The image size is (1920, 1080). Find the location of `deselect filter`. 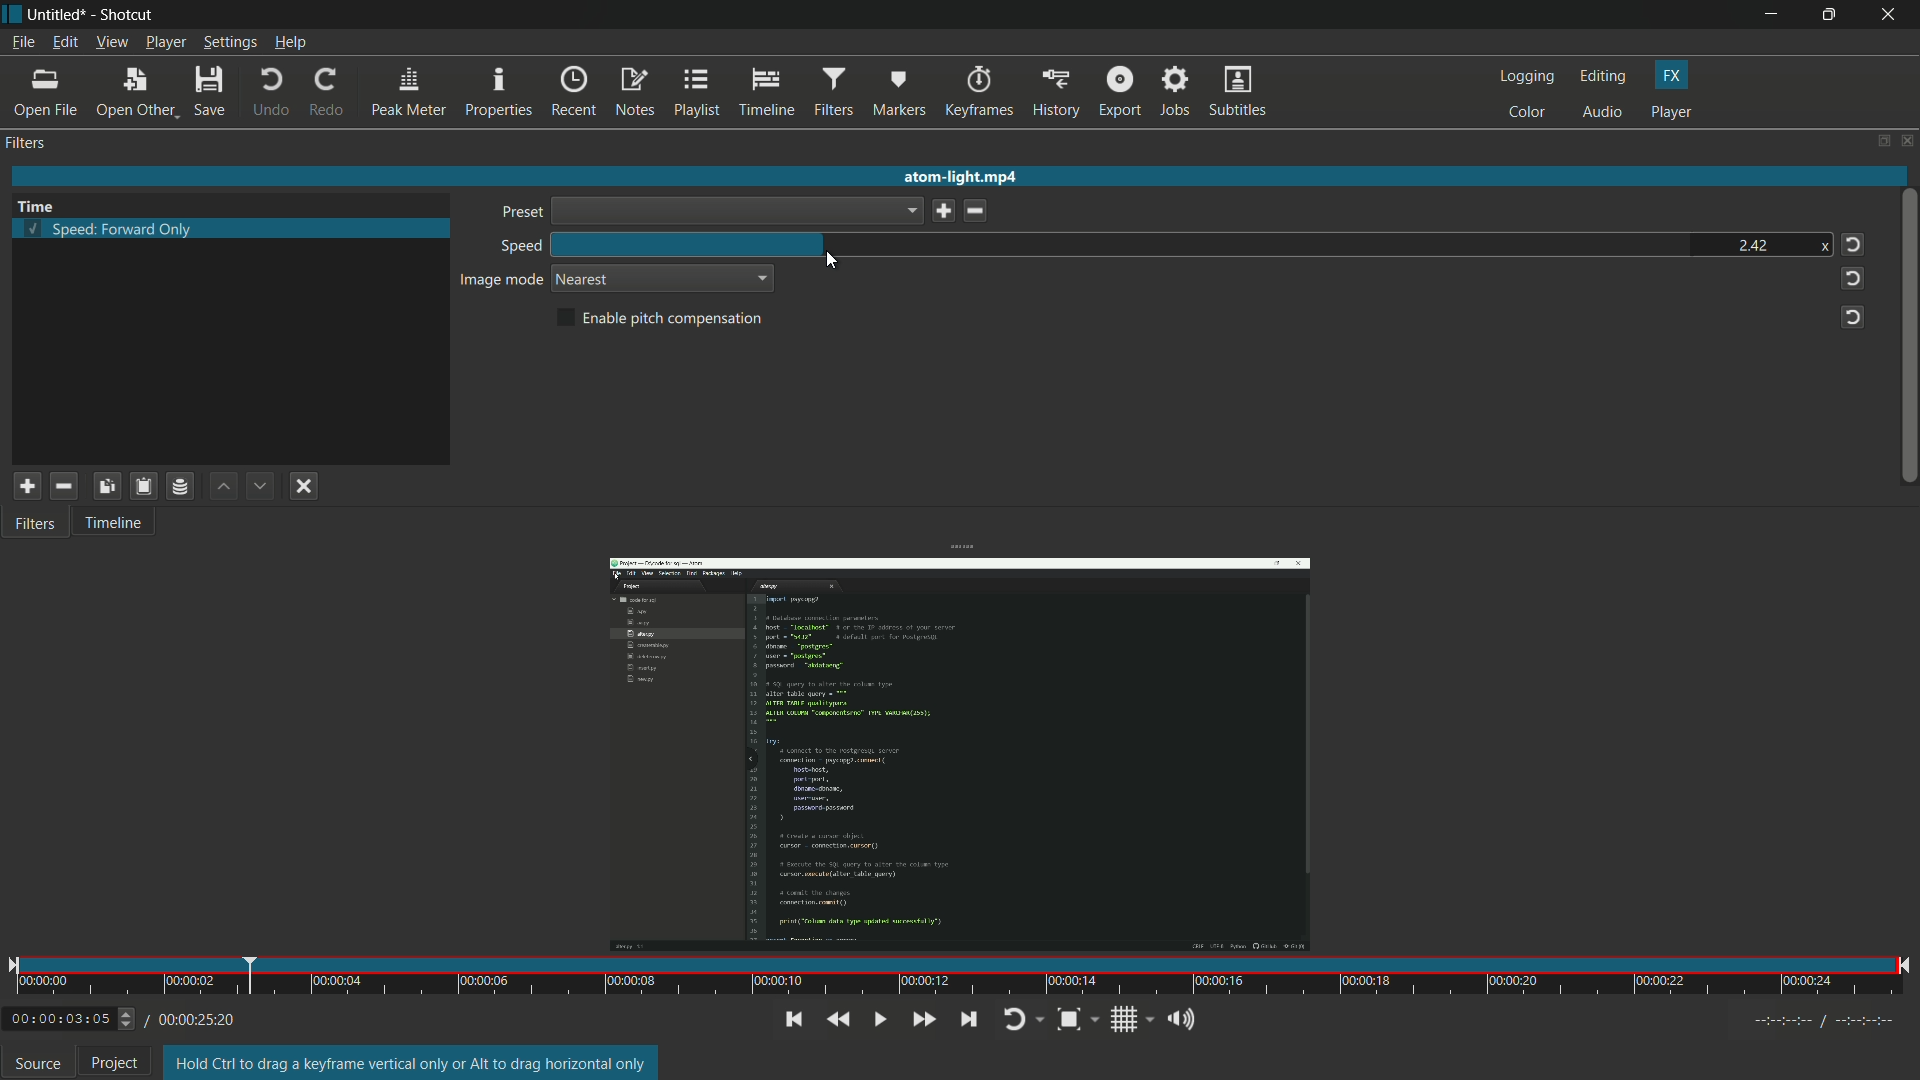

deselect filter is located at coordinates (304, 488).